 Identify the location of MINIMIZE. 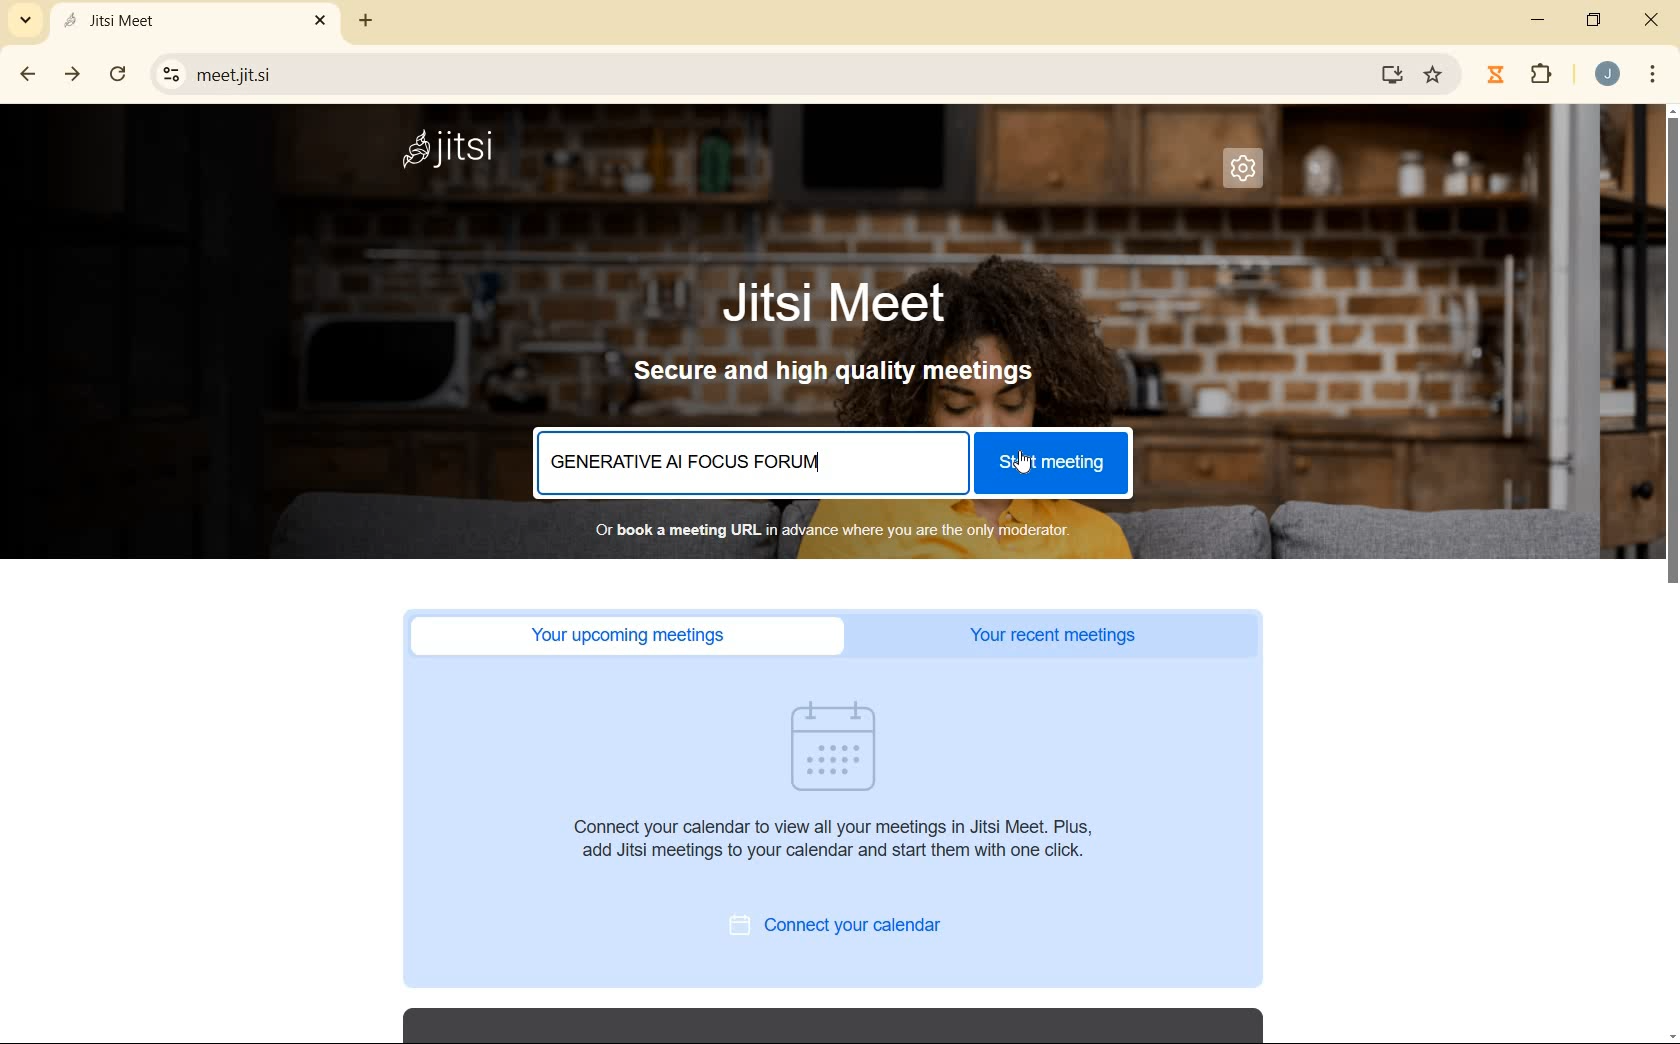
(1535, 20).